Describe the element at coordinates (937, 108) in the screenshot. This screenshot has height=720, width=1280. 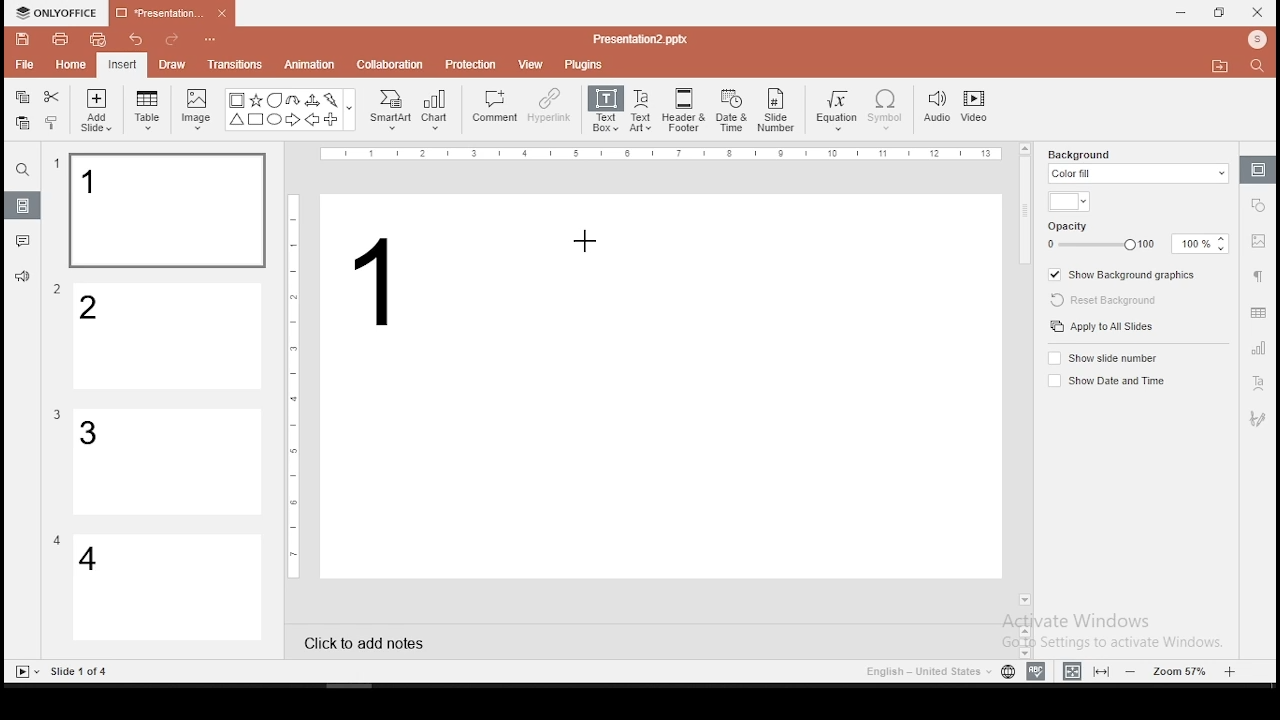
I see `audio` at that location.